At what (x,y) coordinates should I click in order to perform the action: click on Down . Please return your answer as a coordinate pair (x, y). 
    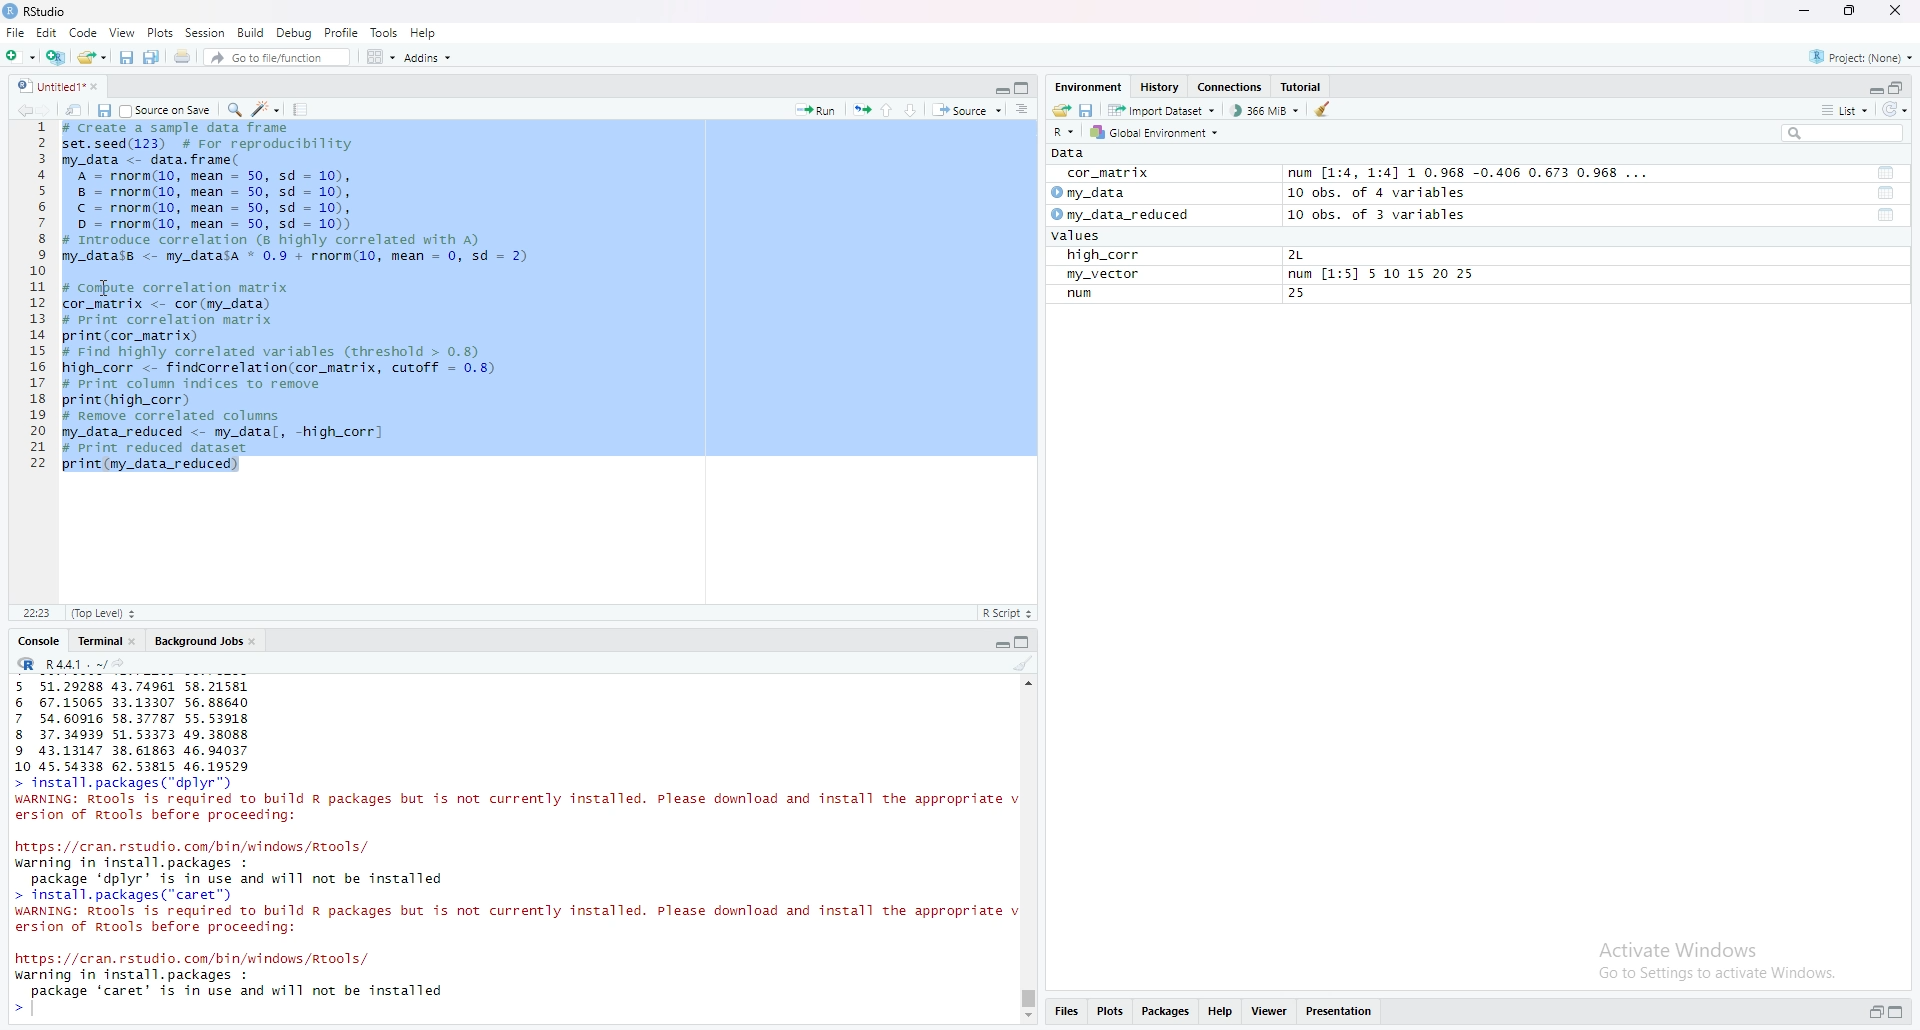
    Looking at the image, I should click on (911, 110).